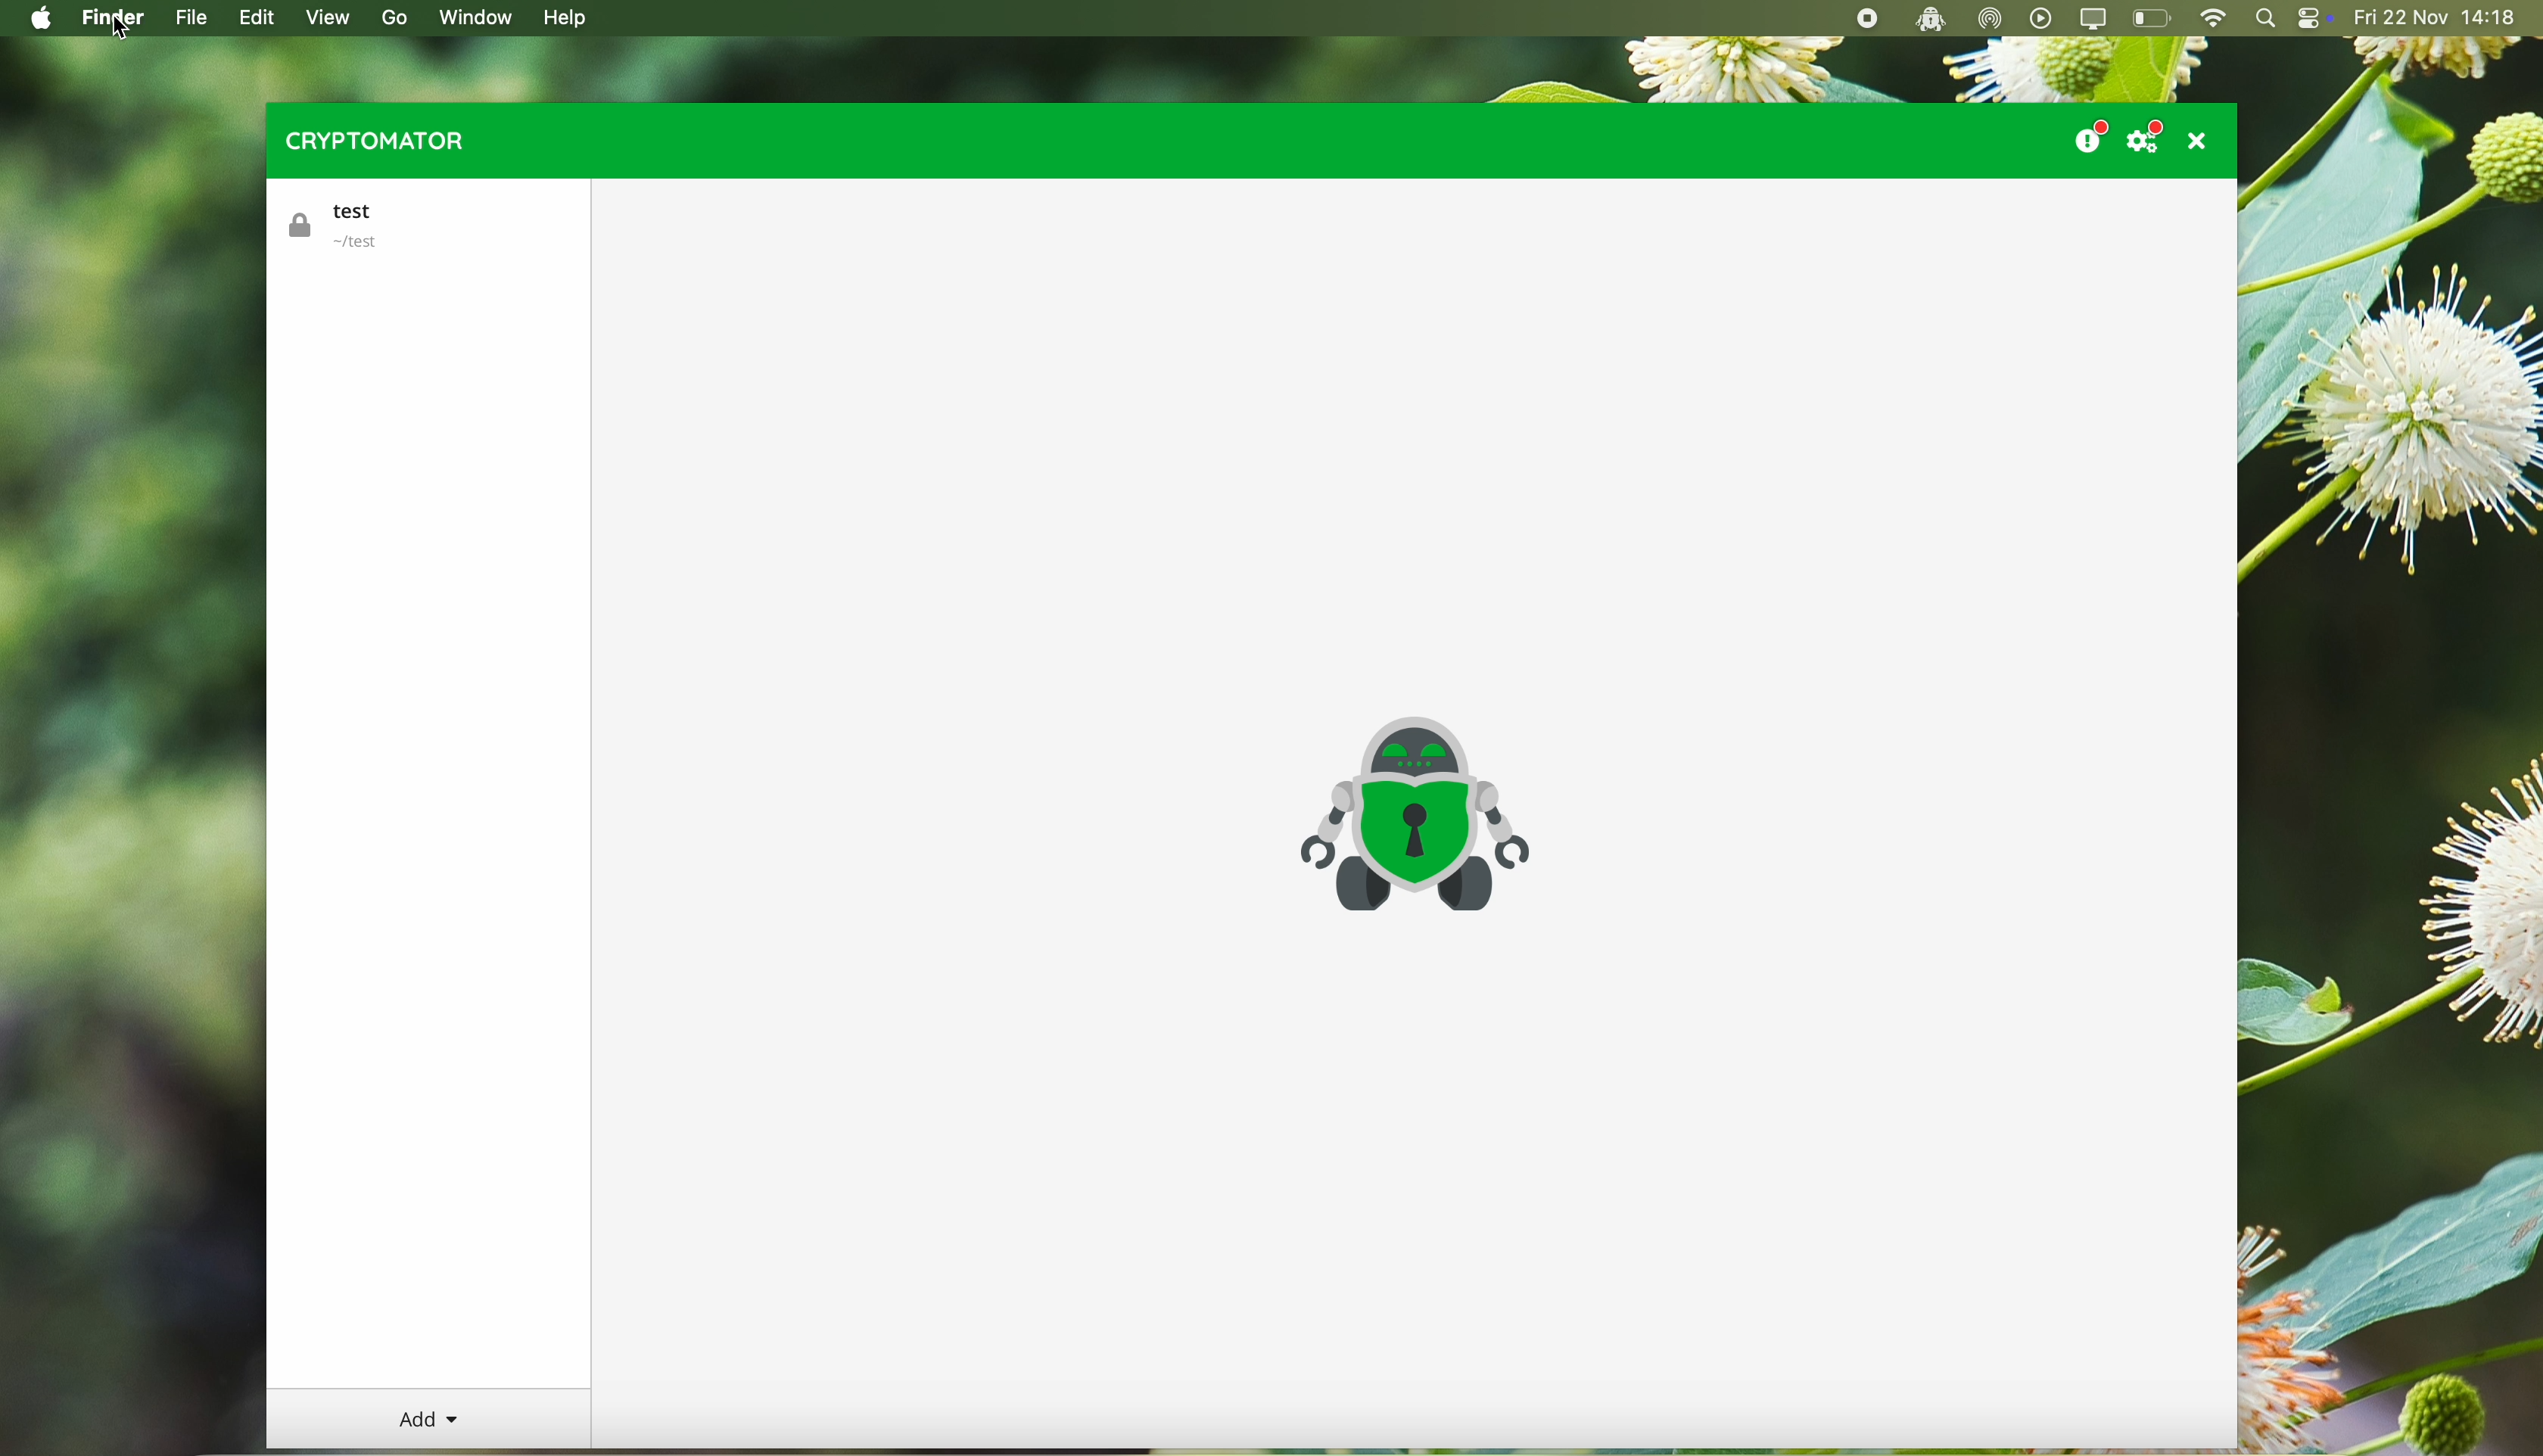 This screenshot has width=2543, height=1456. I want to click on file, so click(192, 19).